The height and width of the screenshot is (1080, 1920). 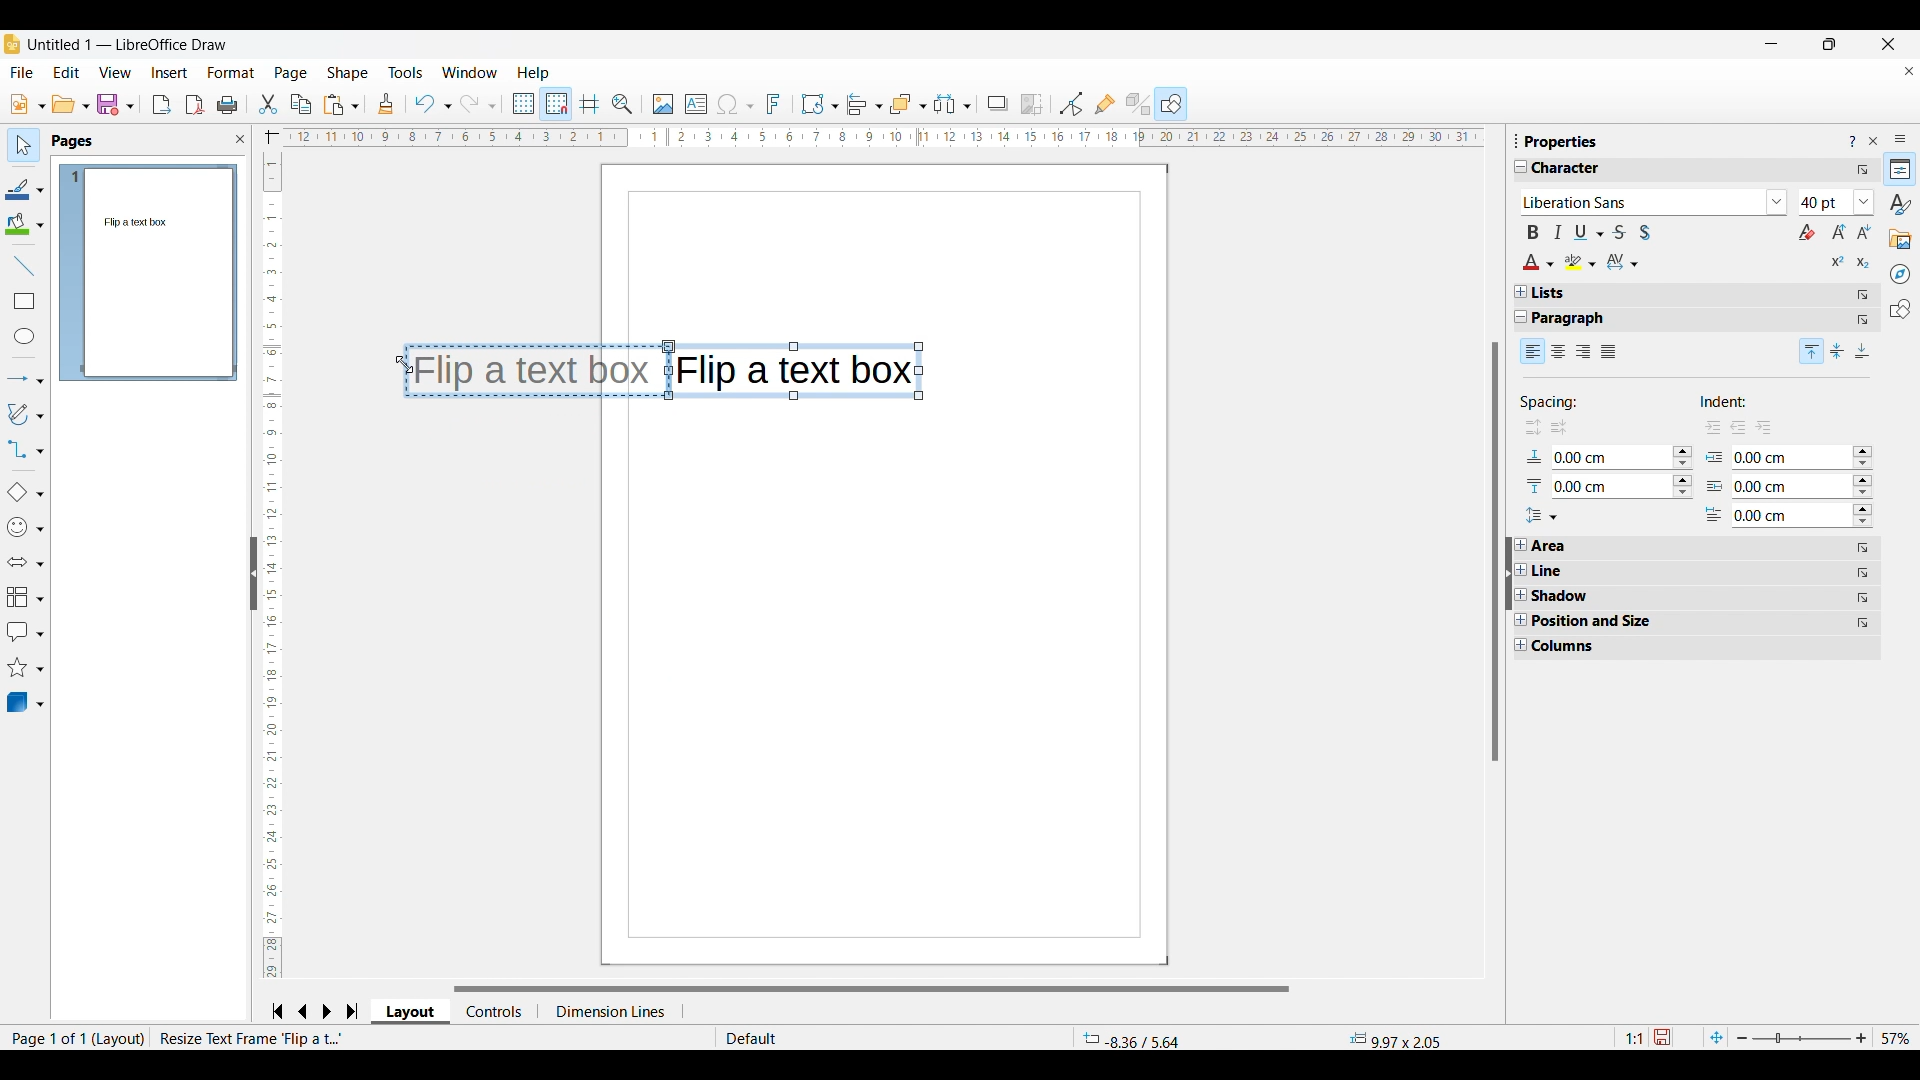 What do you see at coordinates (74, 142) in the screenshot?
I see `pages` at bounding box center [74, 142].